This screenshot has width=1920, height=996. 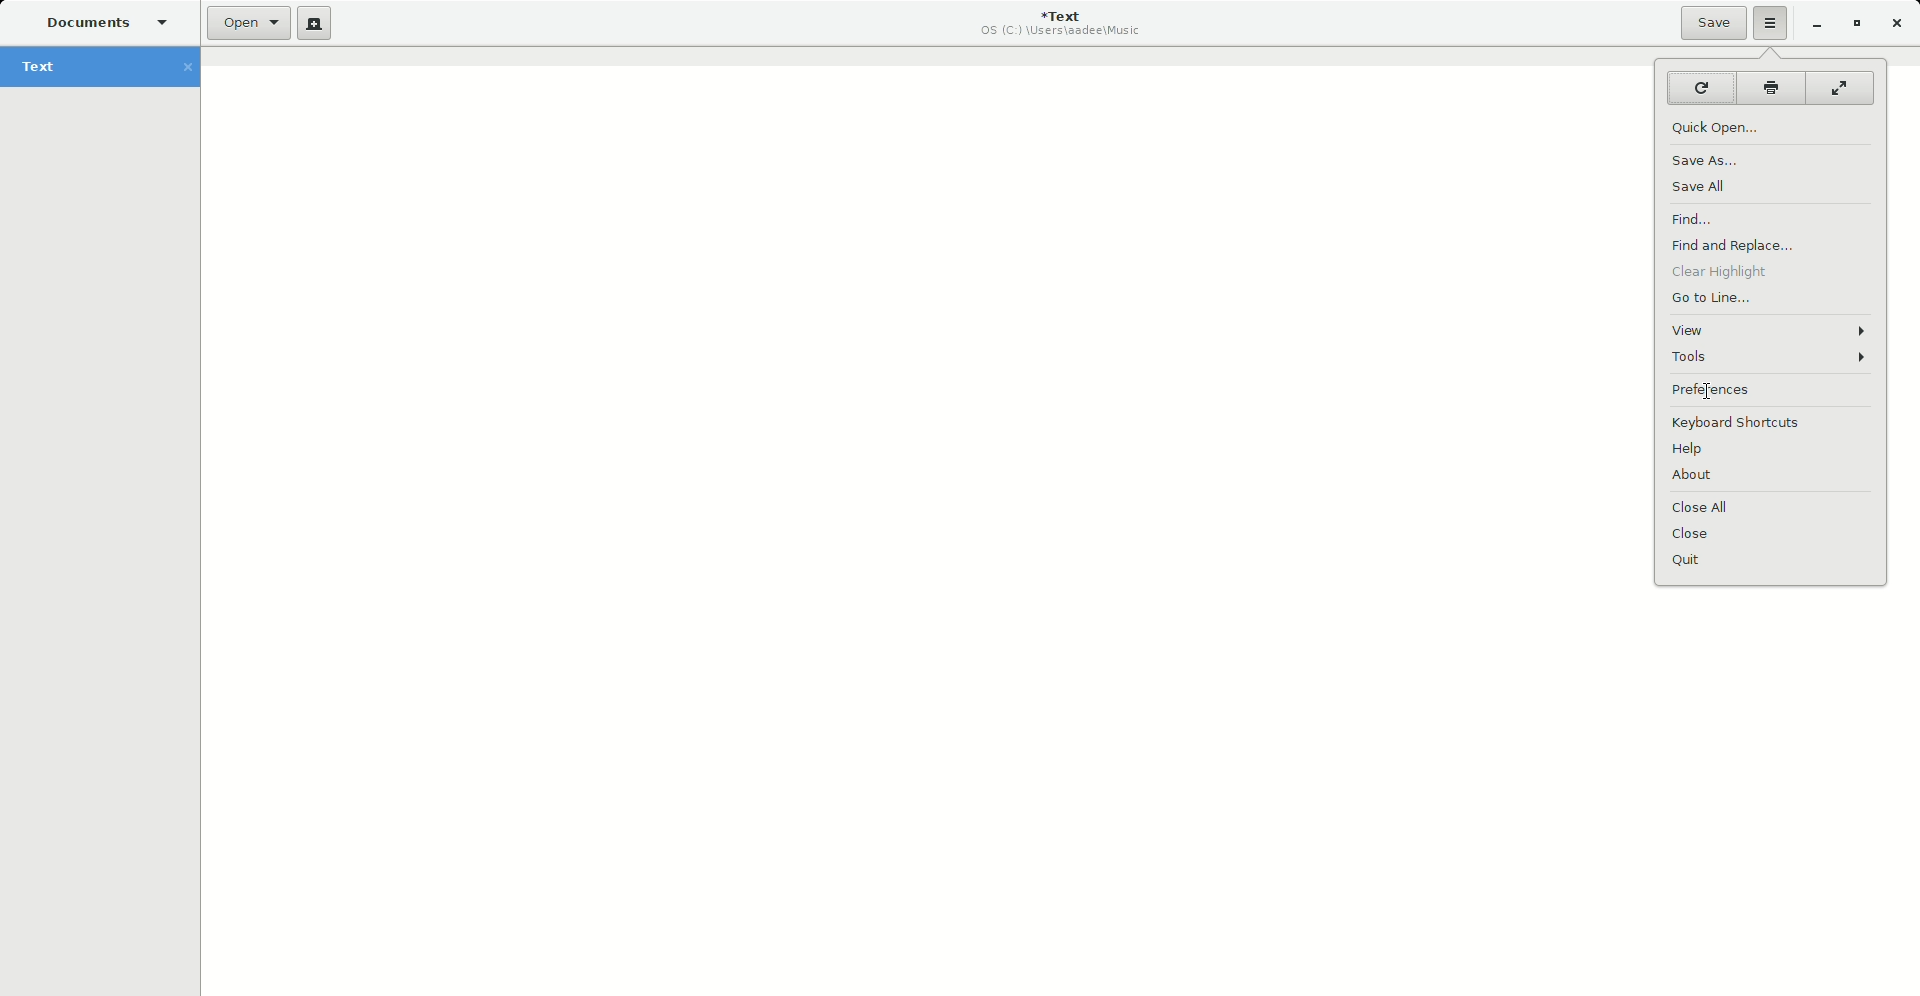 What do you see at coordinates (315, 23) in the screenshot?
I see `New` at bounding box center [315, 23].